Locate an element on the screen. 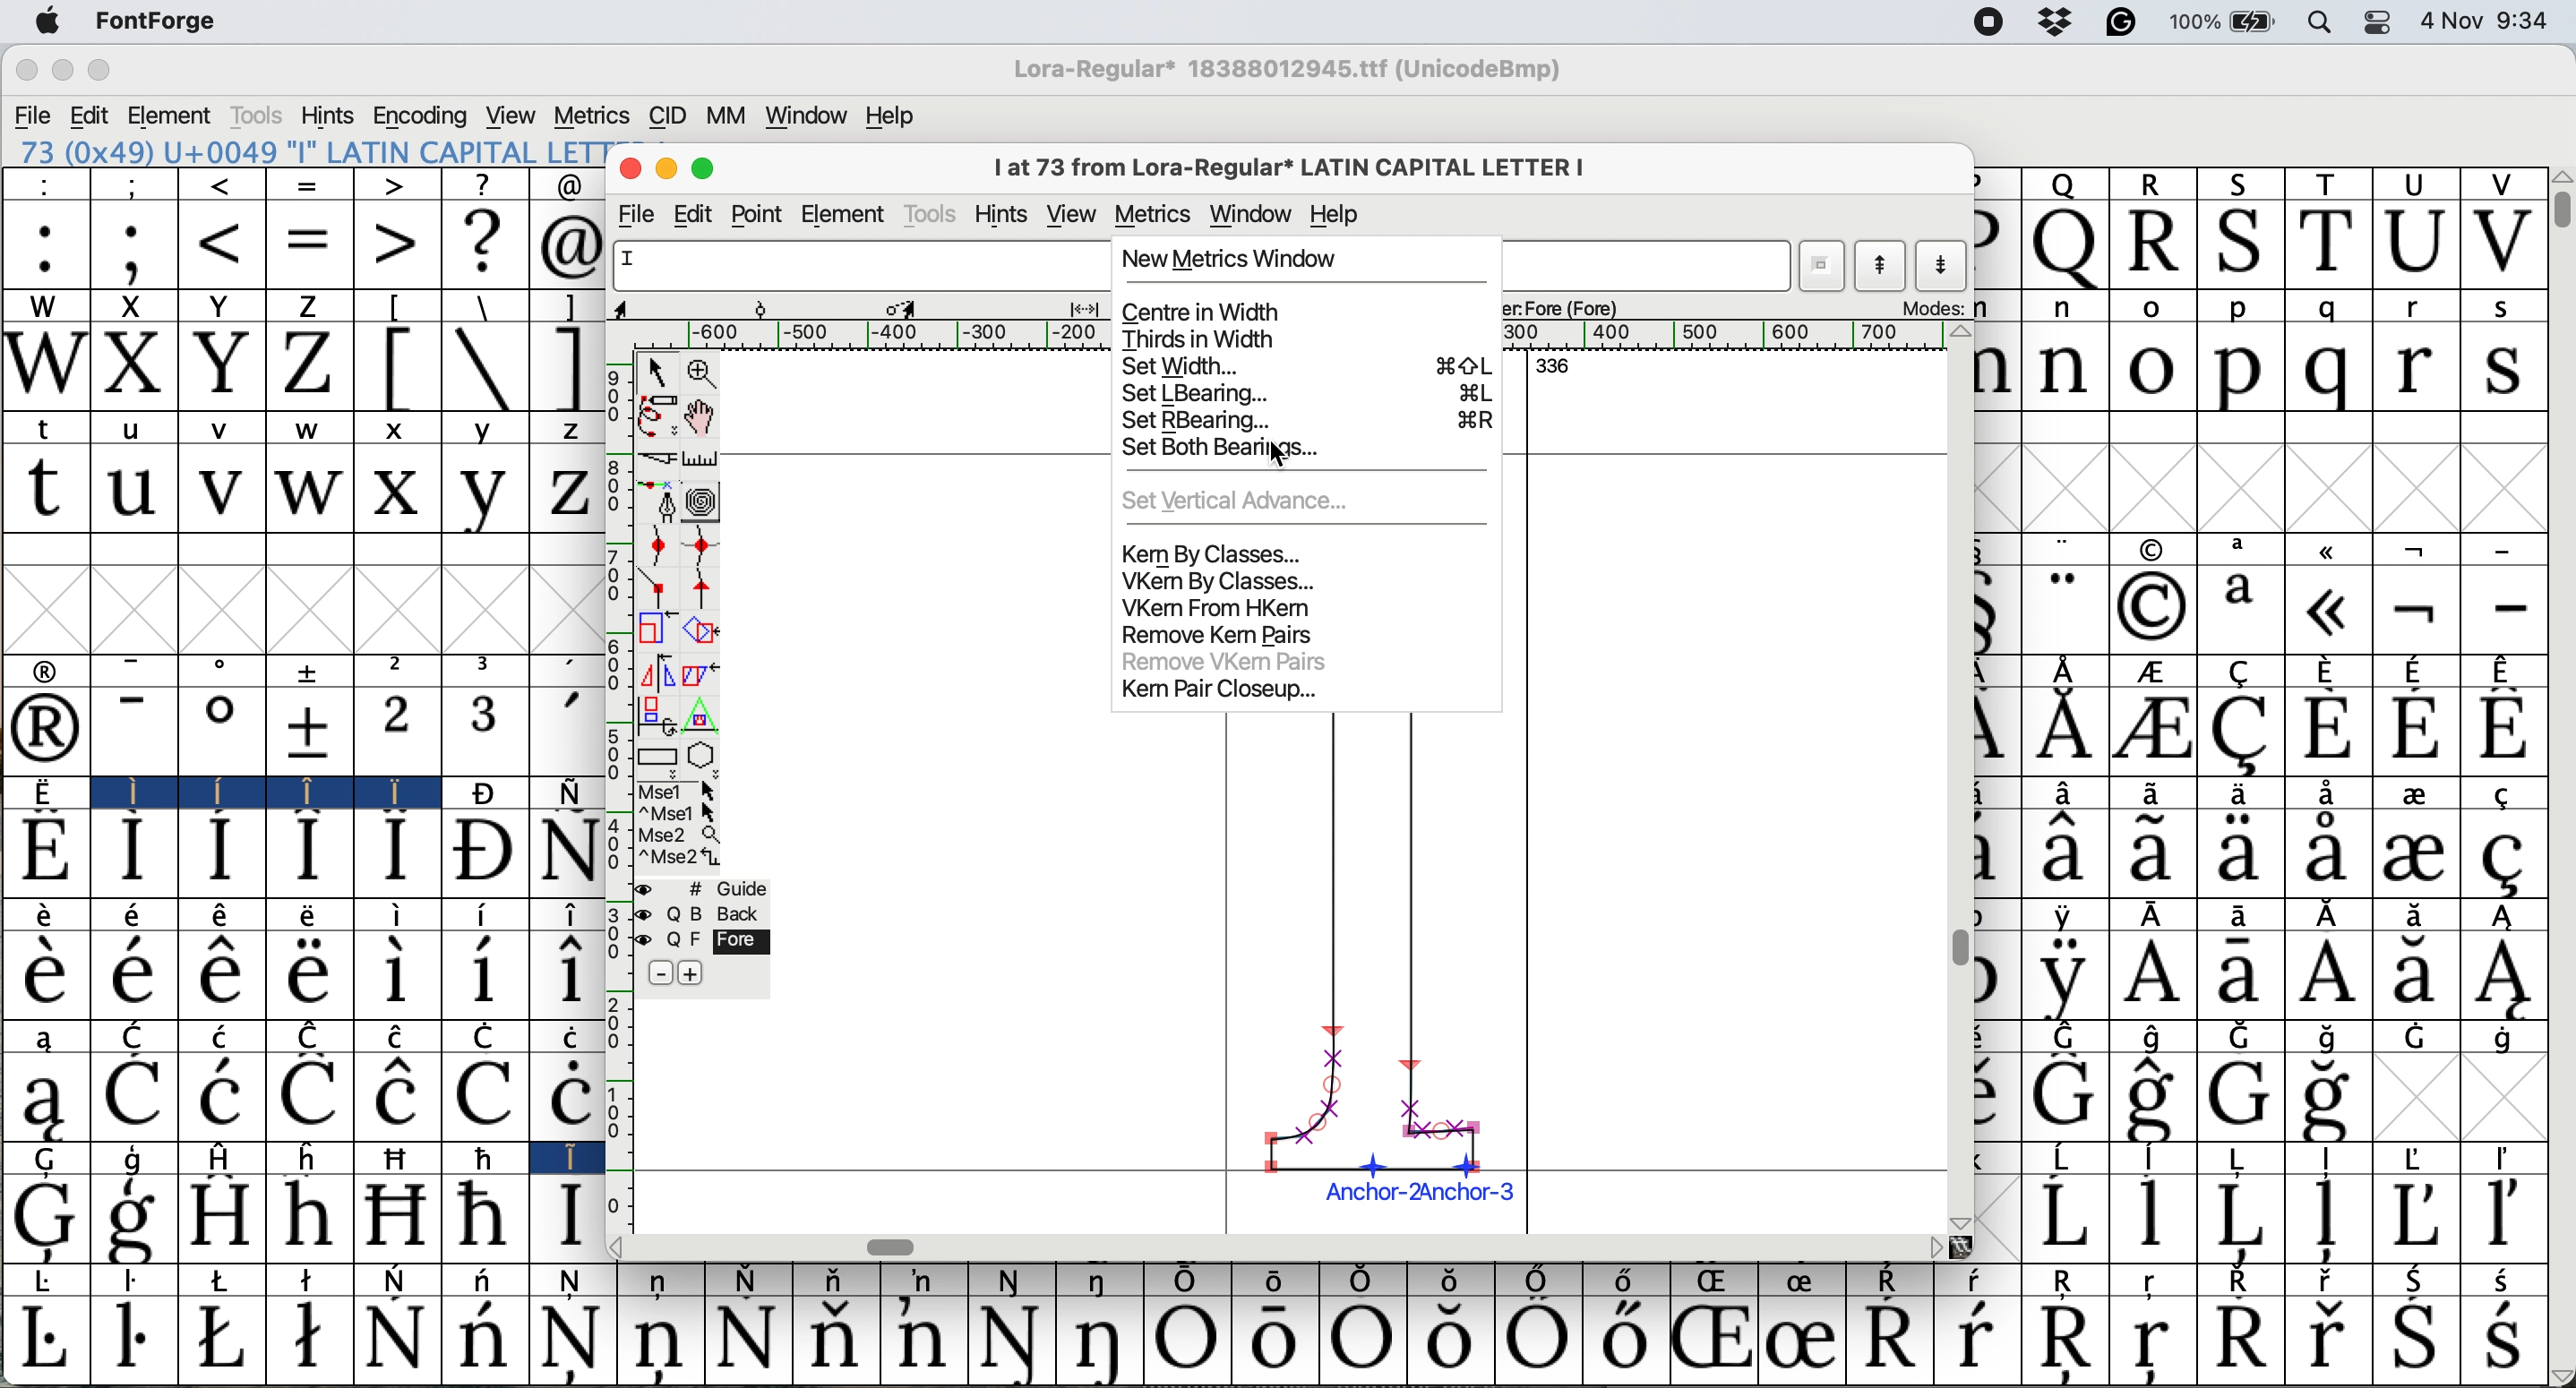  glyph name is located at coordinates (833, 263).